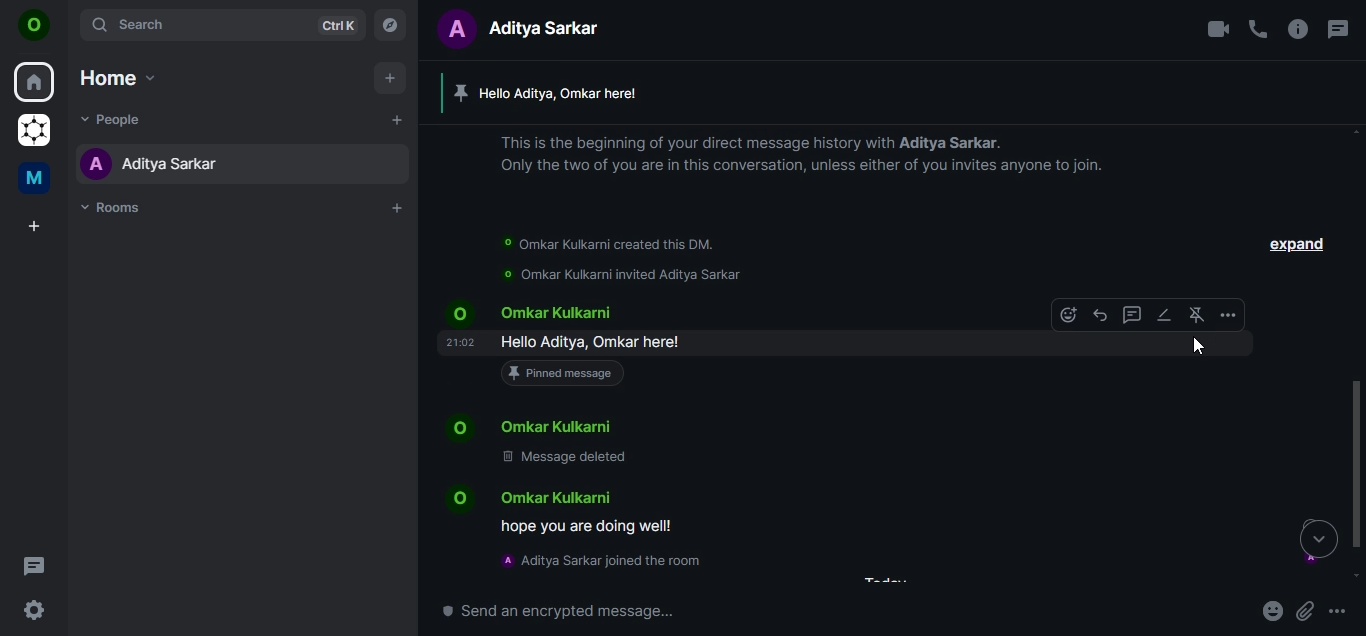  Describe the element at coordinates (768, 174) in the screenshot. I see `text` at that location.